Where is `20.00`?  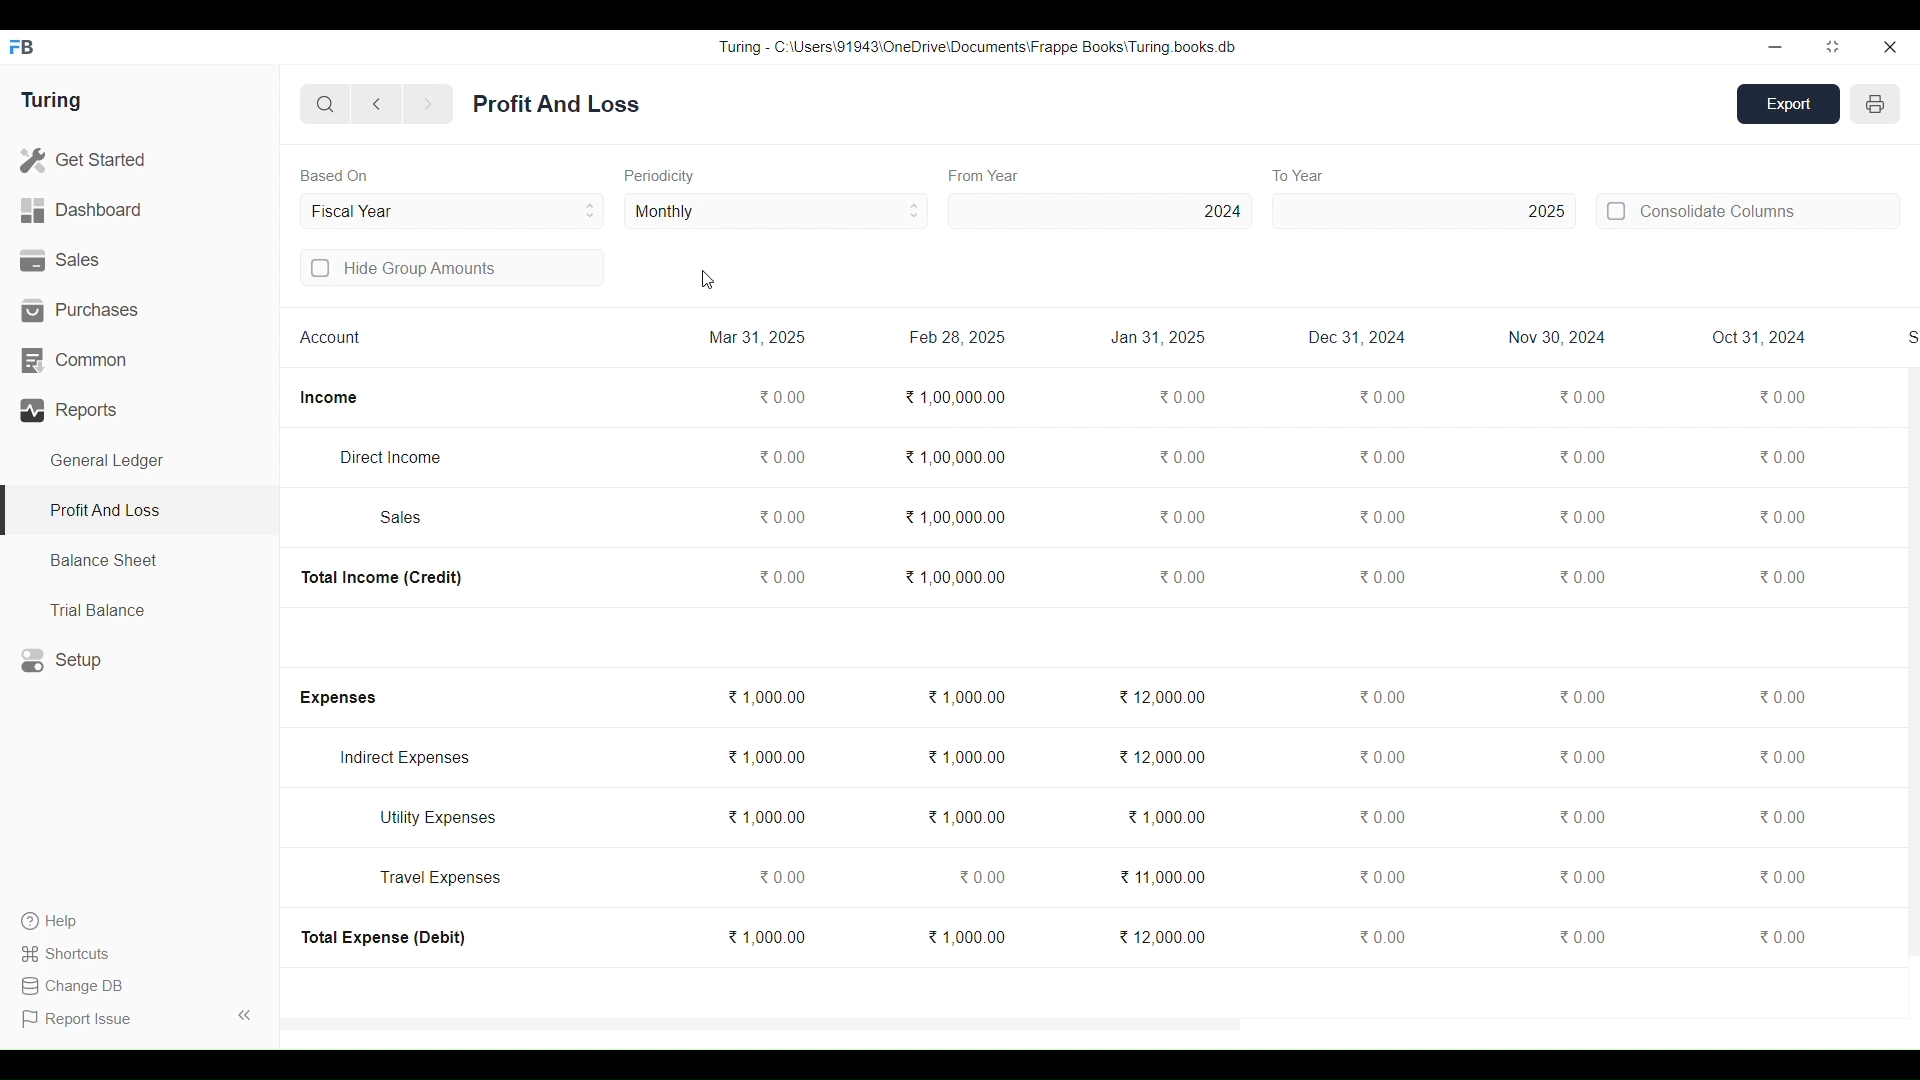 20.00 is located at coordinates (1782, 457).